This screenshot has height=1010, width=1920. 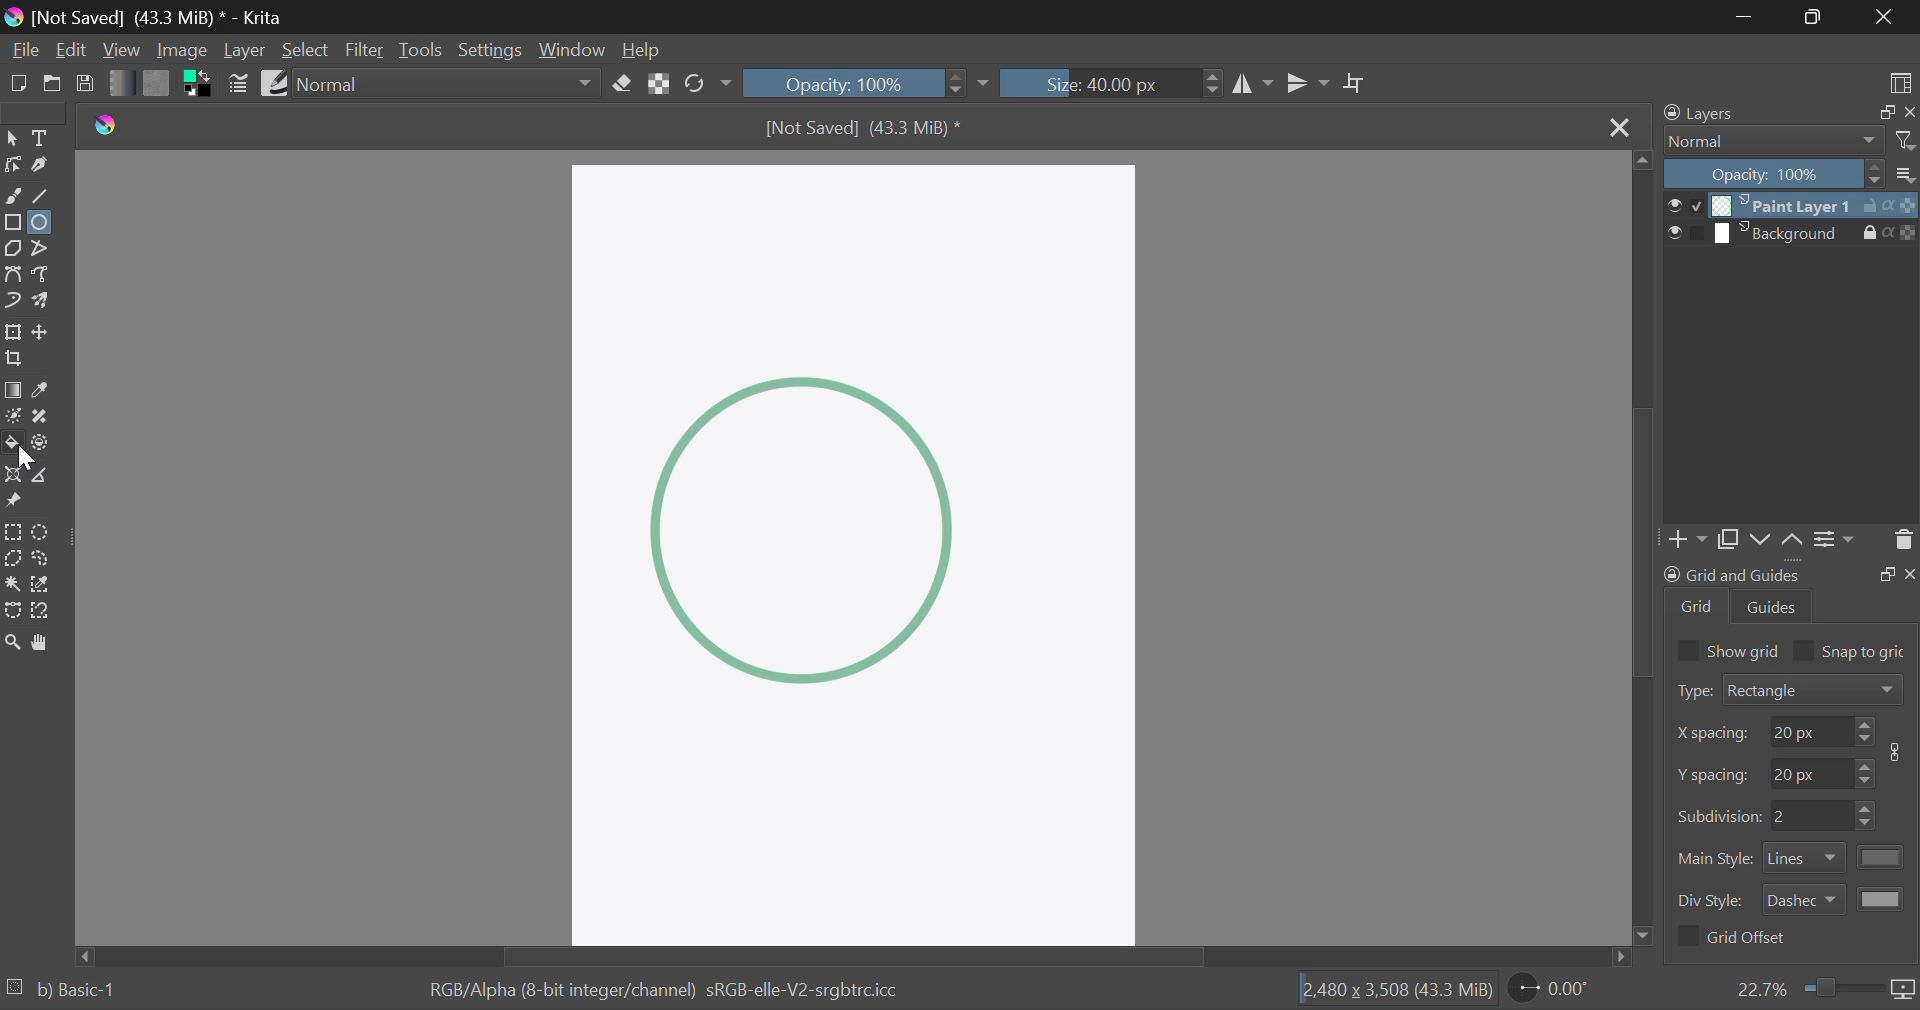 What do you see at coordinates (868, 83) in the screenshot?
I see `Opacity` at bounding box center [868, 83].